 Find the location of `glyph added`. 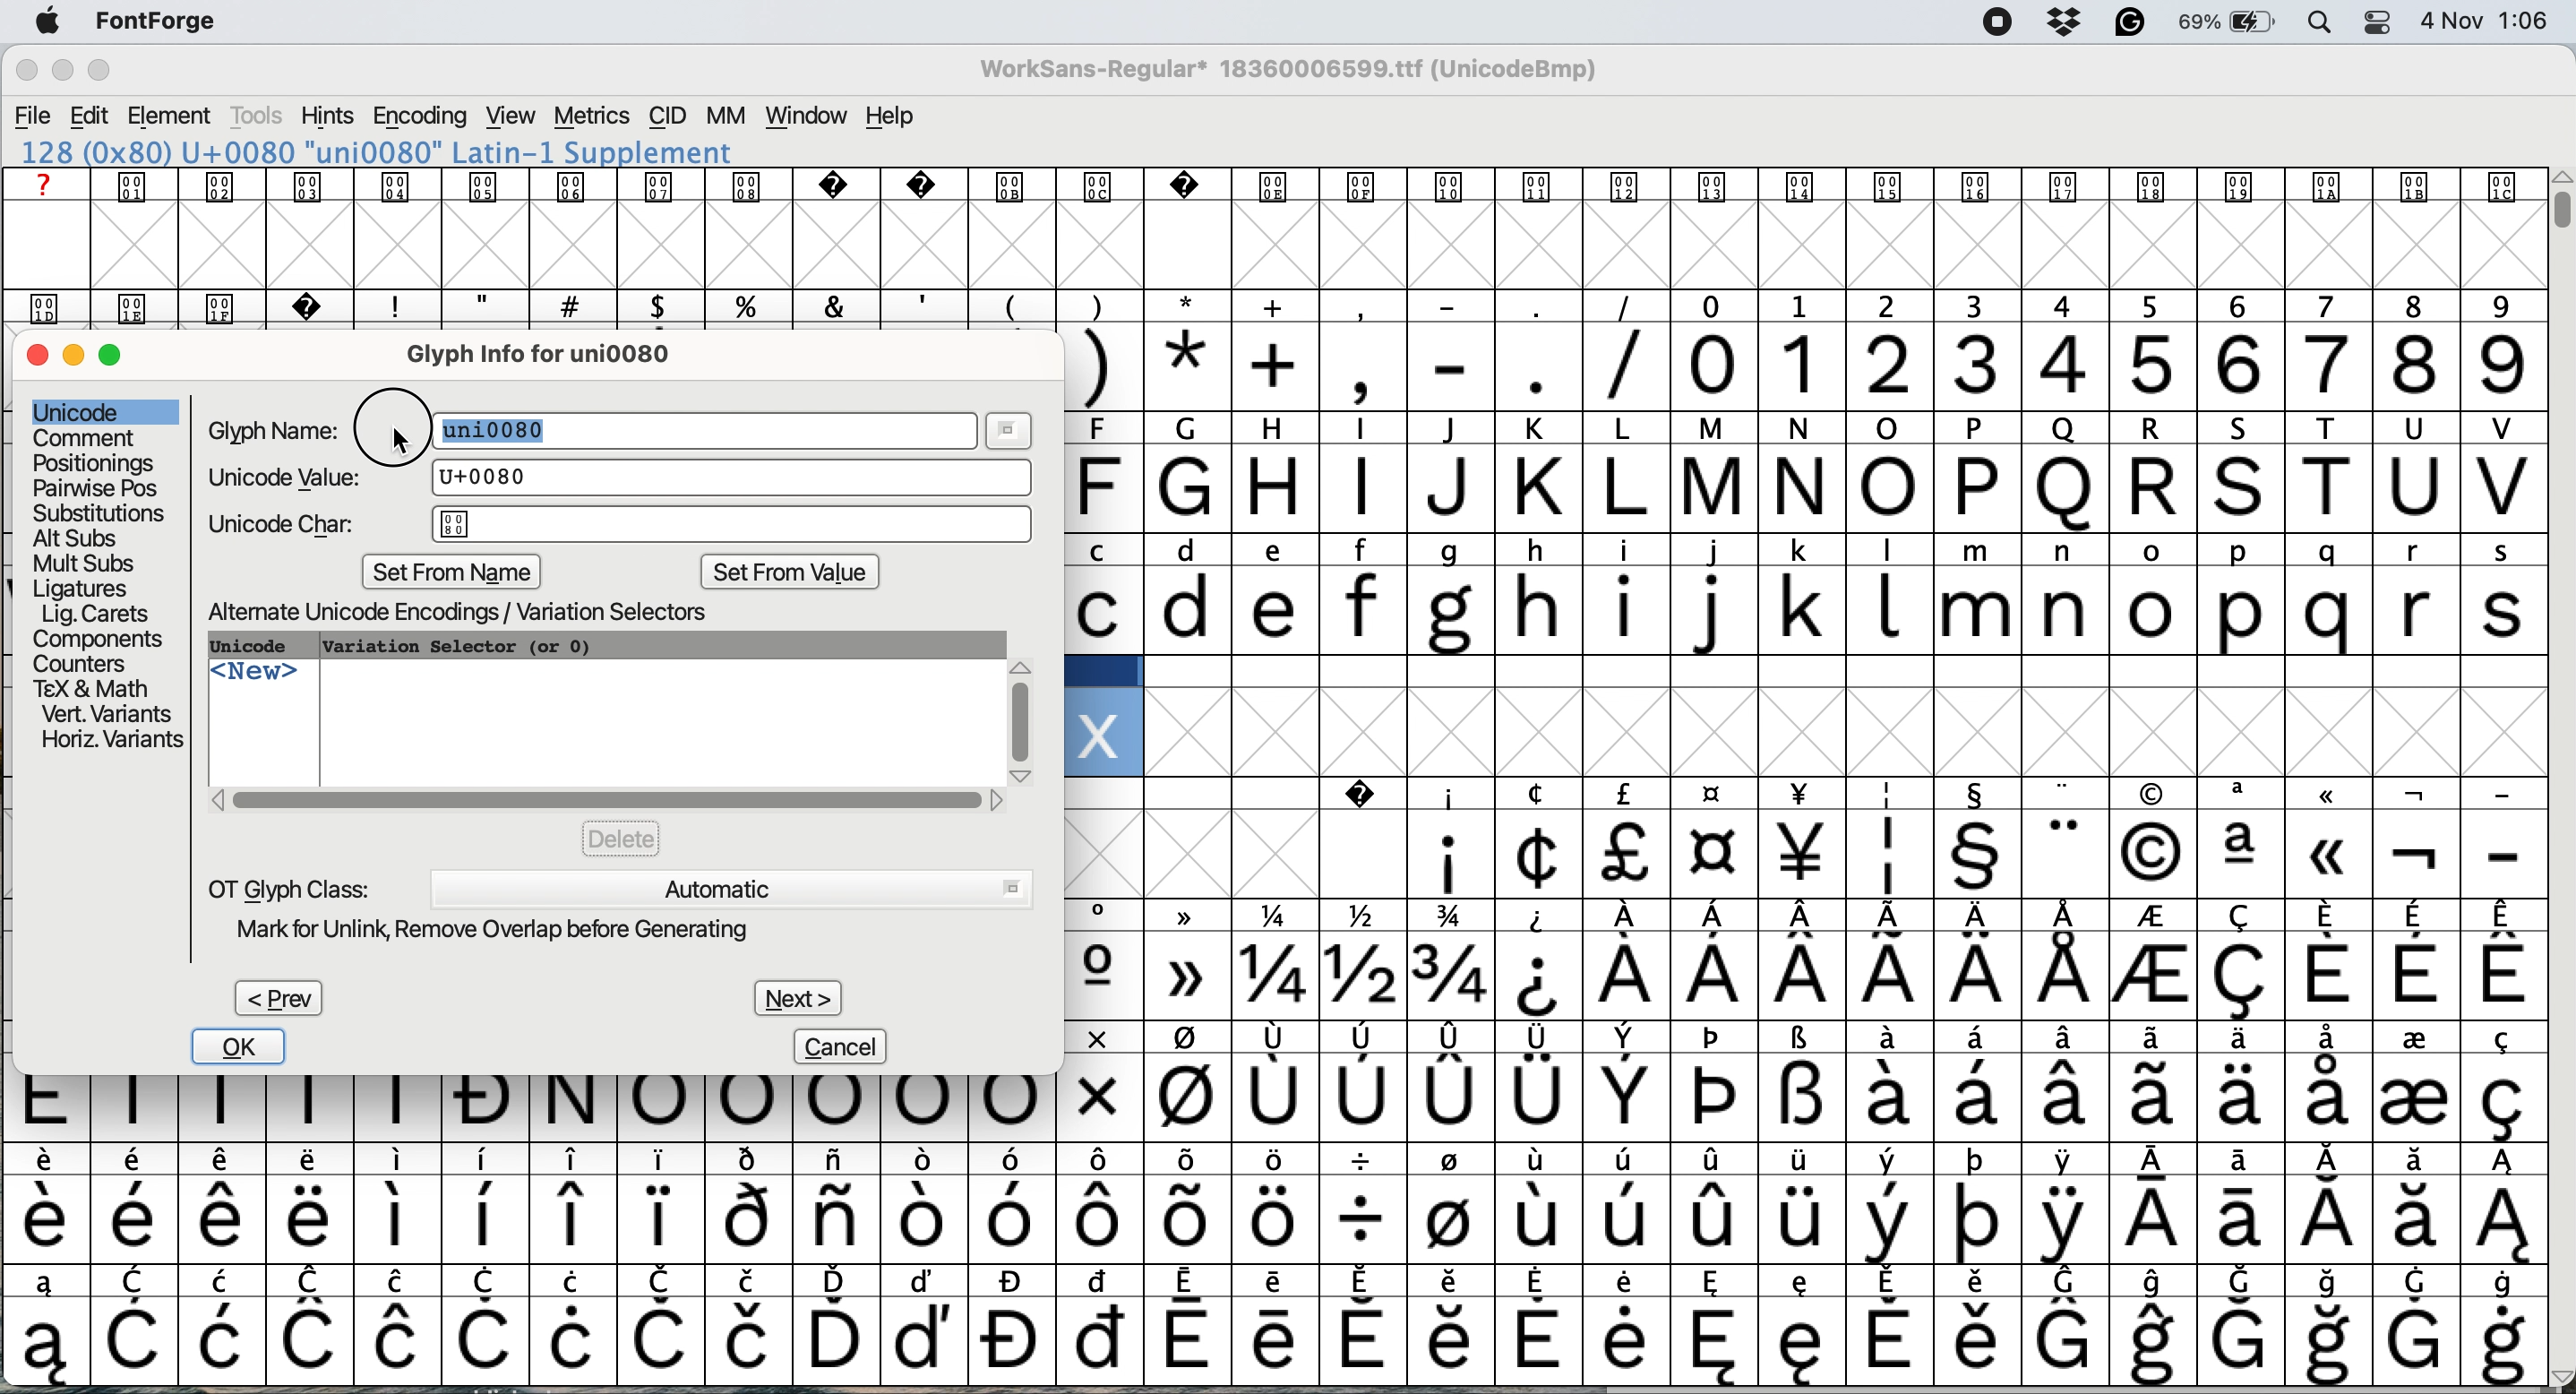

glyph added is located at coordinates (1098, 732).